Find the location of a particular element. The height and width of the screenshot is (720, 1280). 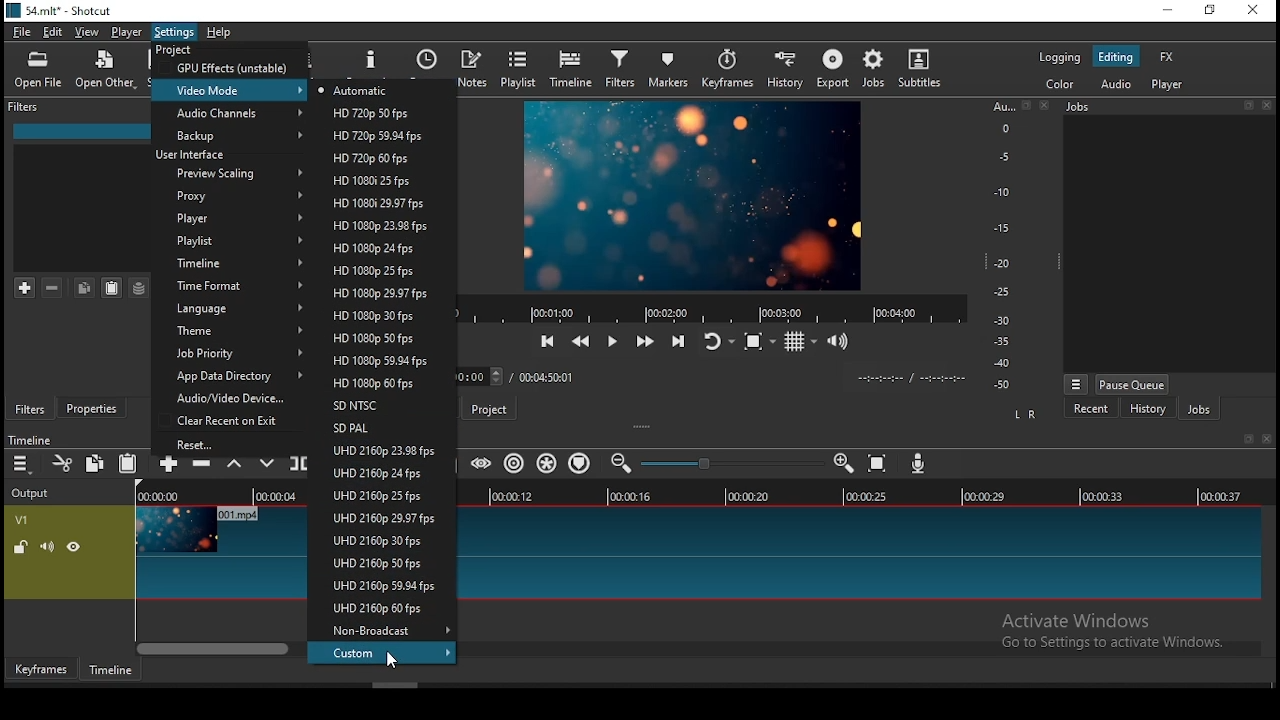

time format is located at coordinates (228, 285).